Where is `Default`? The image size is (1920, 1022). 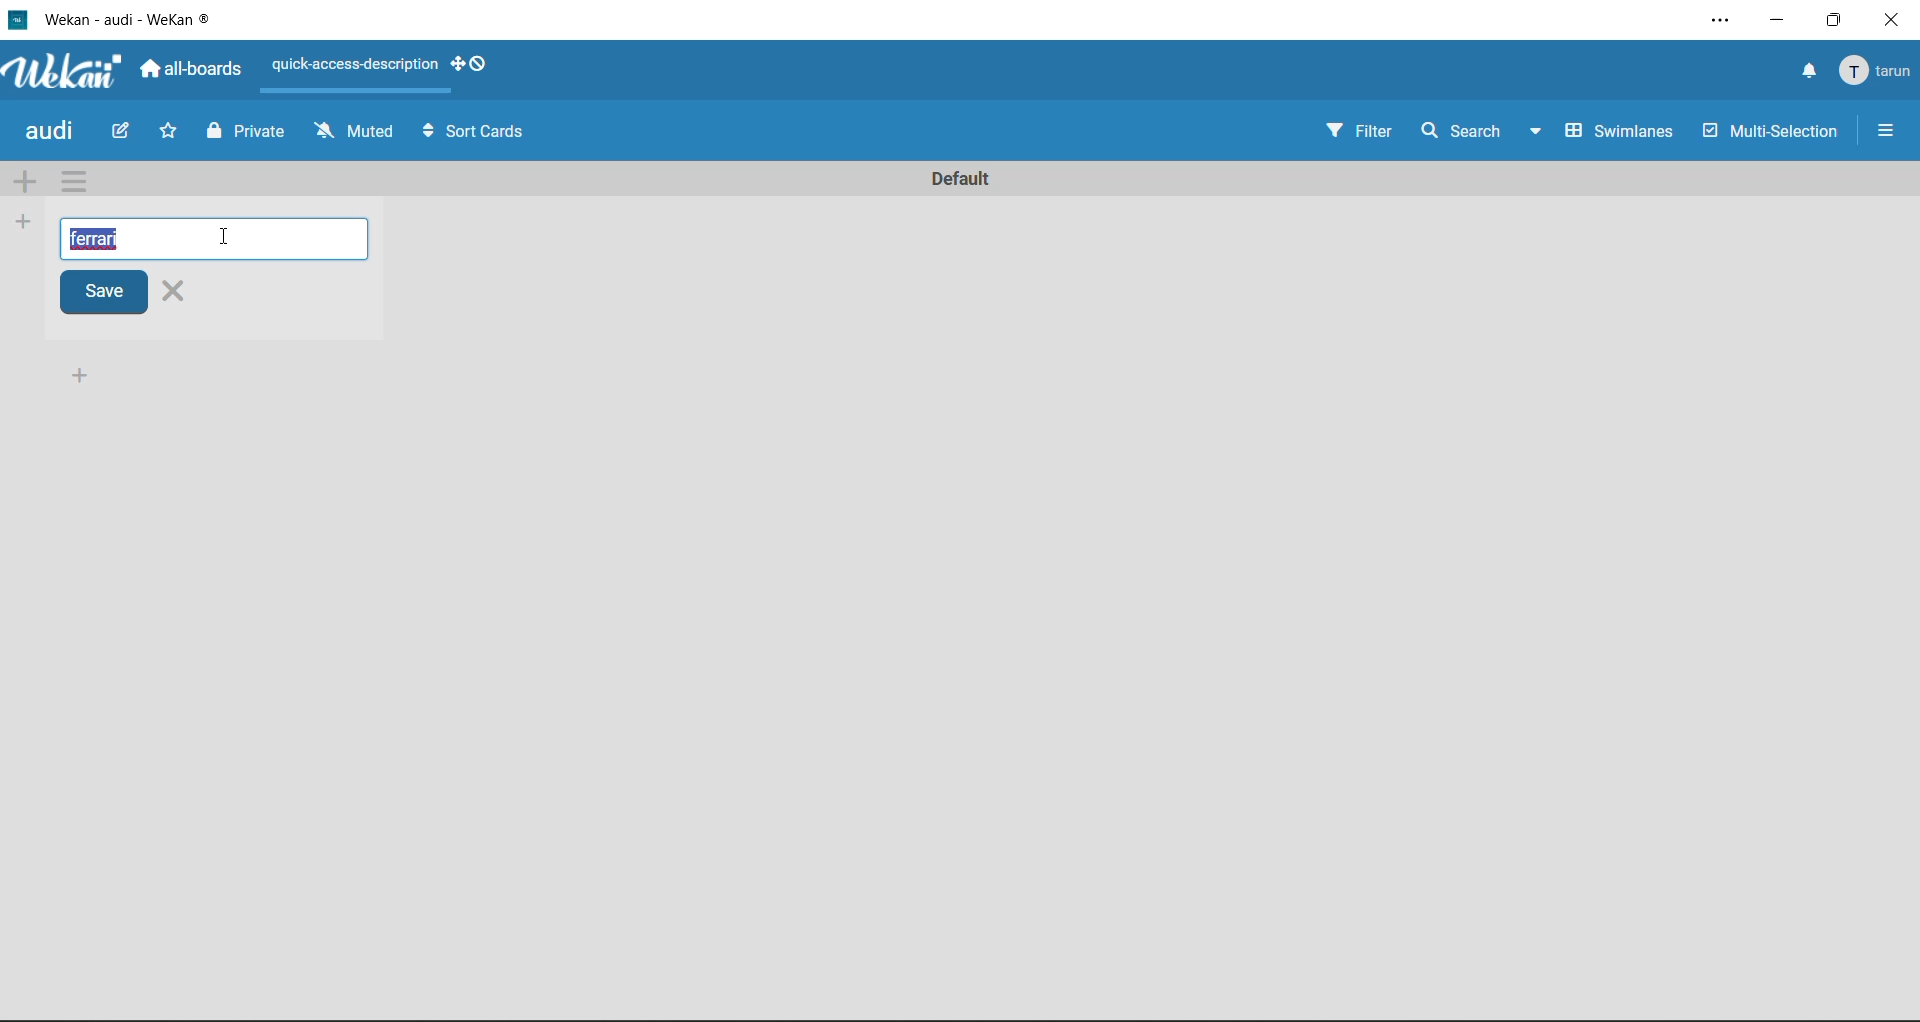 Default is located at coordinates (967, 175).